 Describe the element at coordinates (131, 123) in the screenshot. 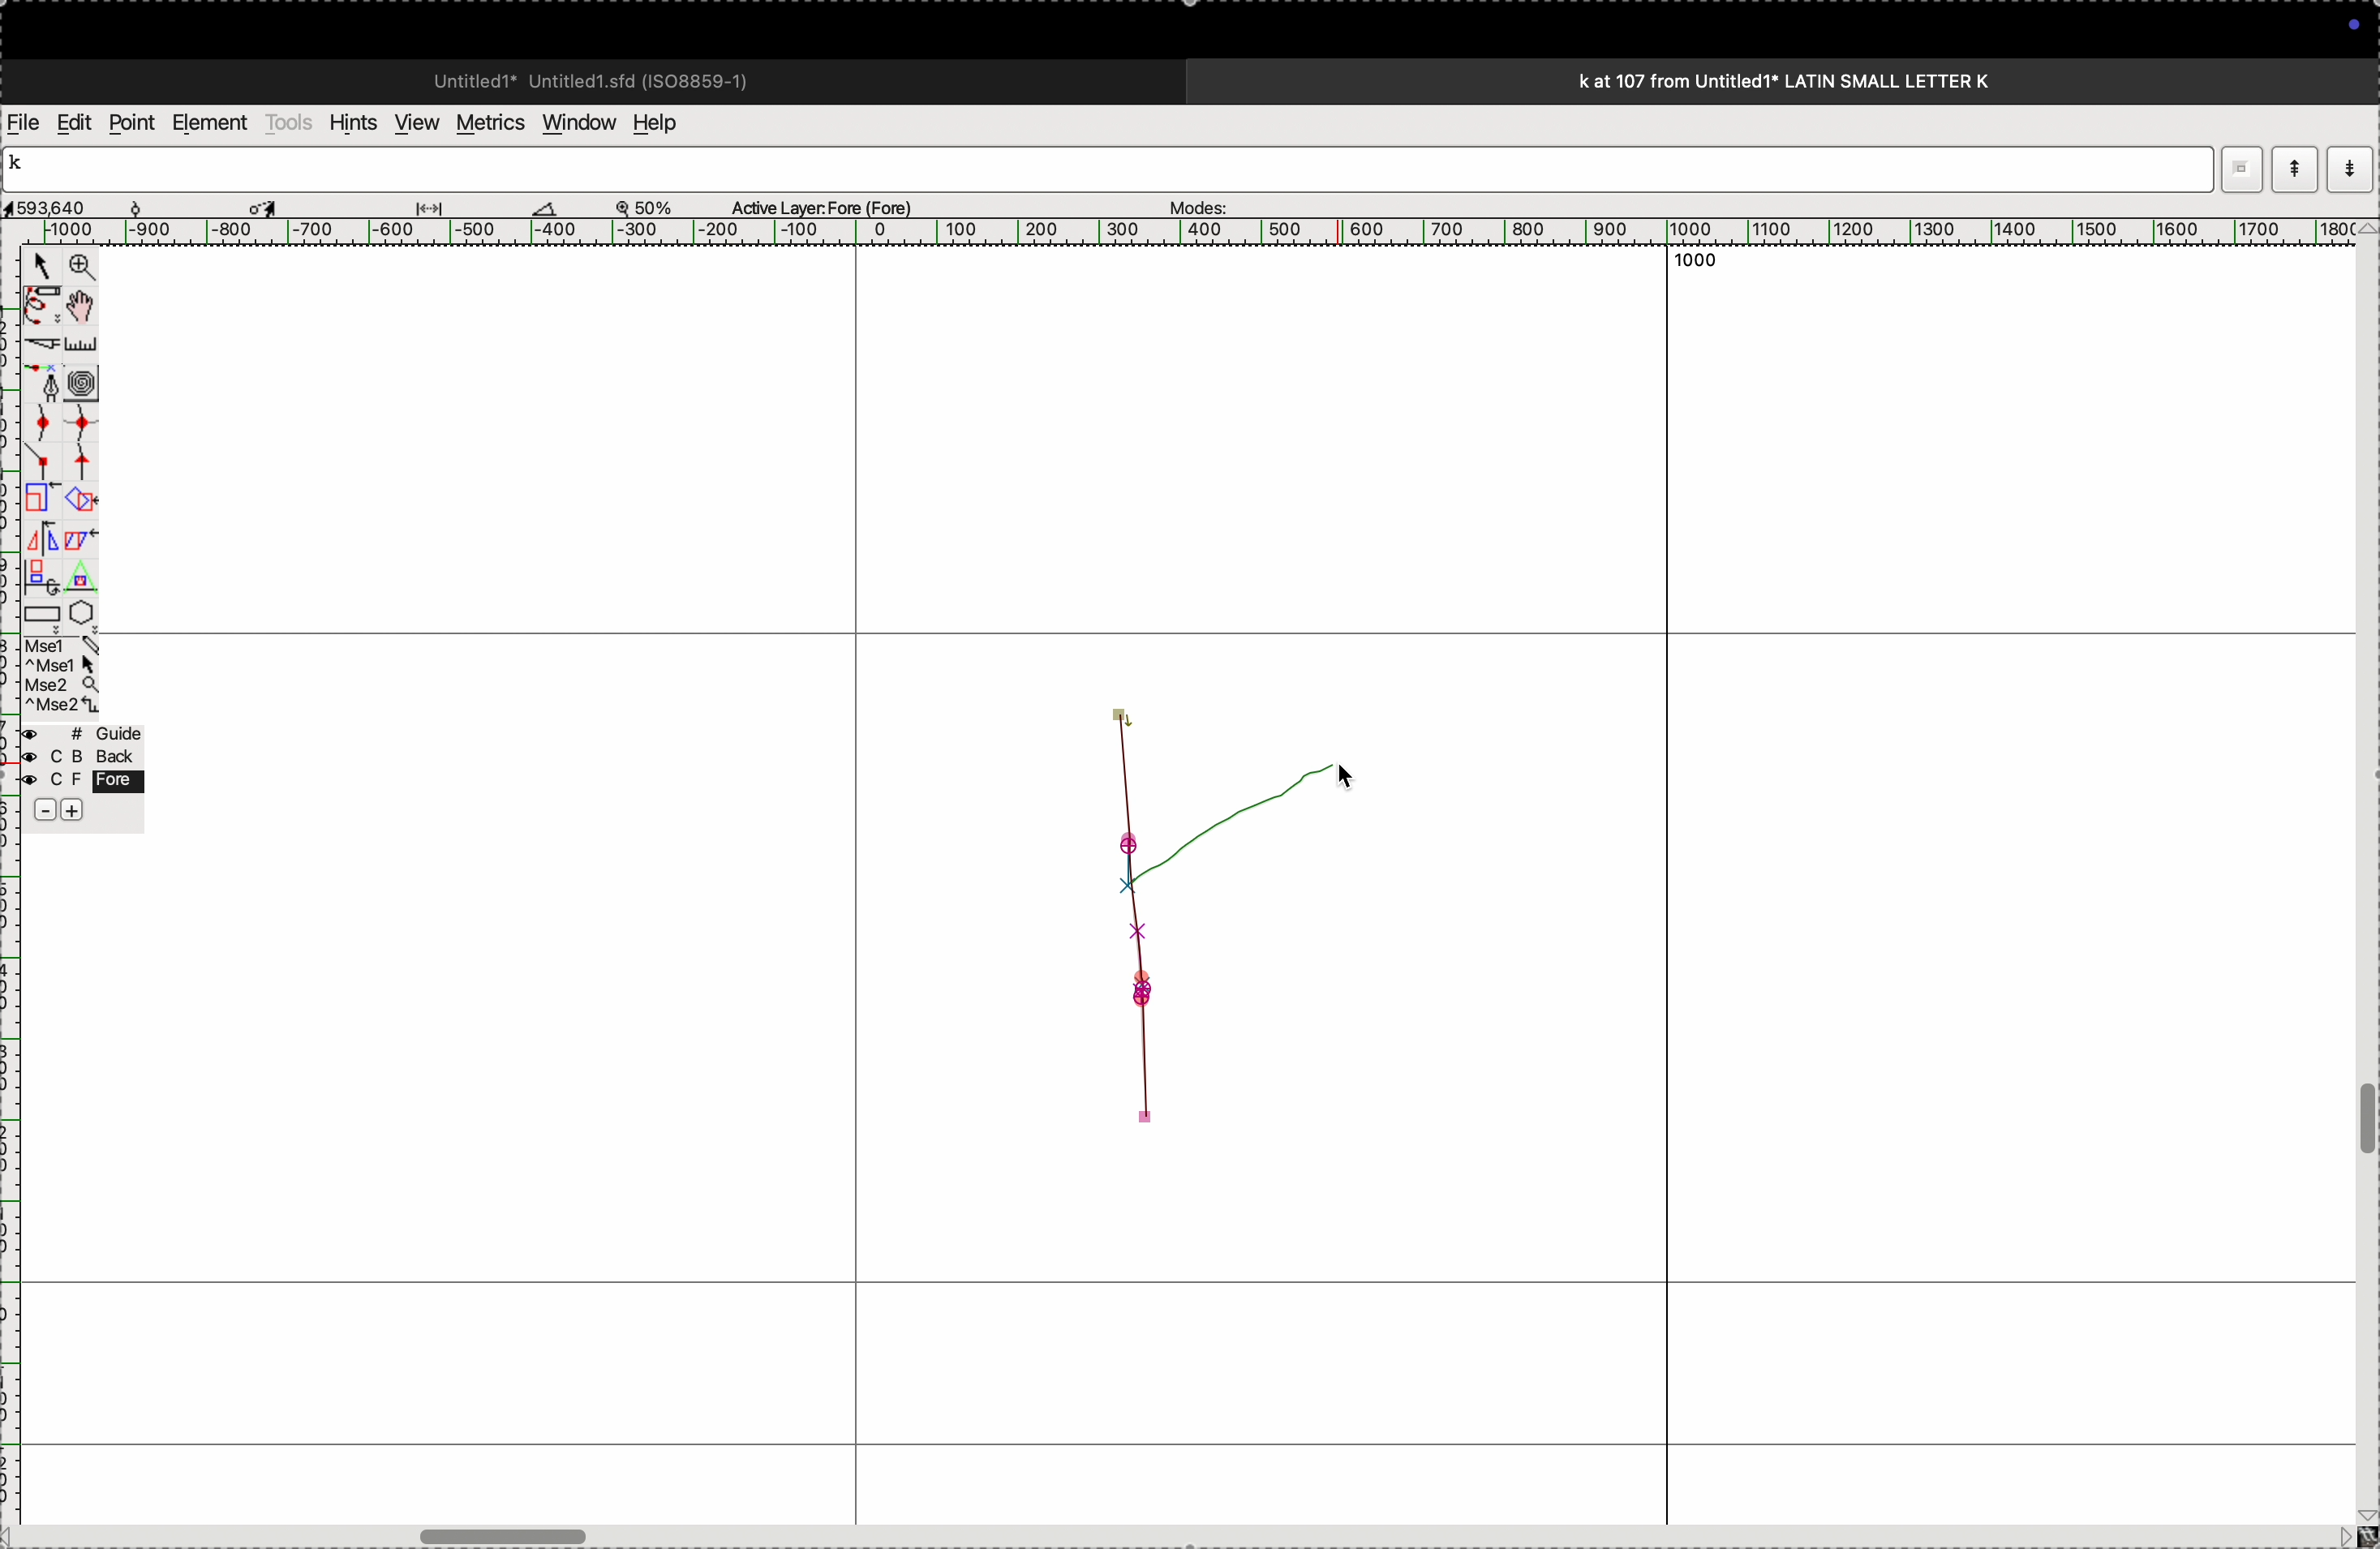

I see `point` at that location.